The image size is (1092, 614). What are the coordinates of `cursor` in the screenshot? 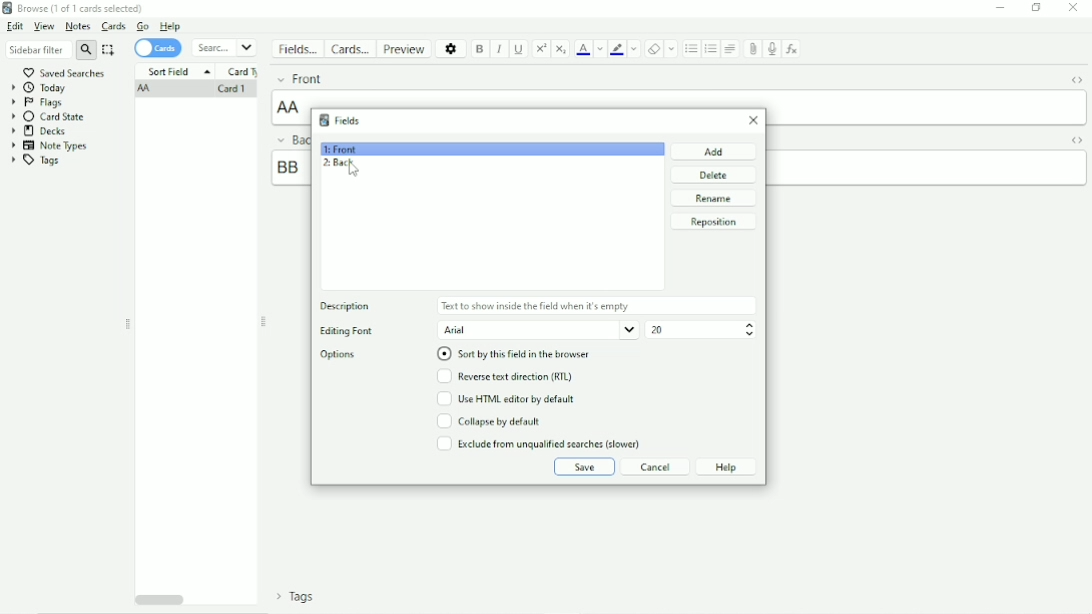 It's located at (355, 171).